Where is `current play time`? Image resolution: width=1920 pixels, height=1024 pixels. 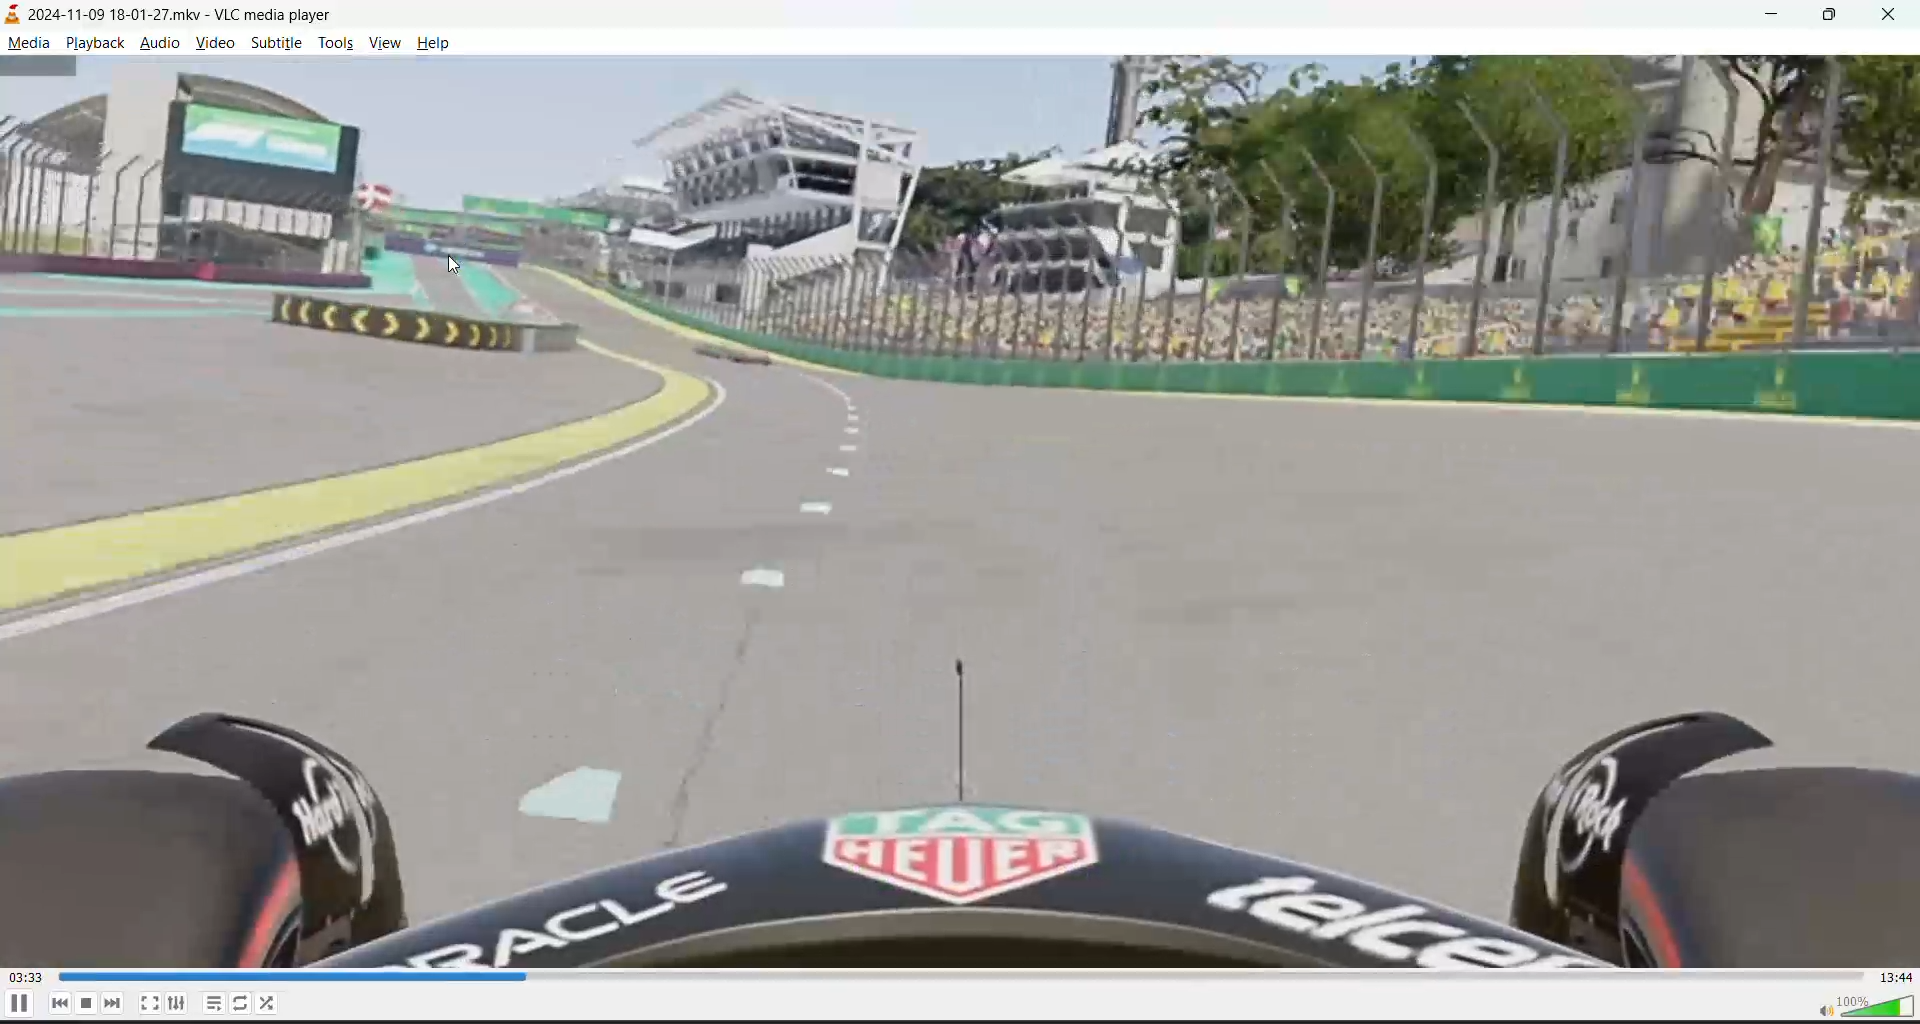
current play time is located at coordinates (27, 979).